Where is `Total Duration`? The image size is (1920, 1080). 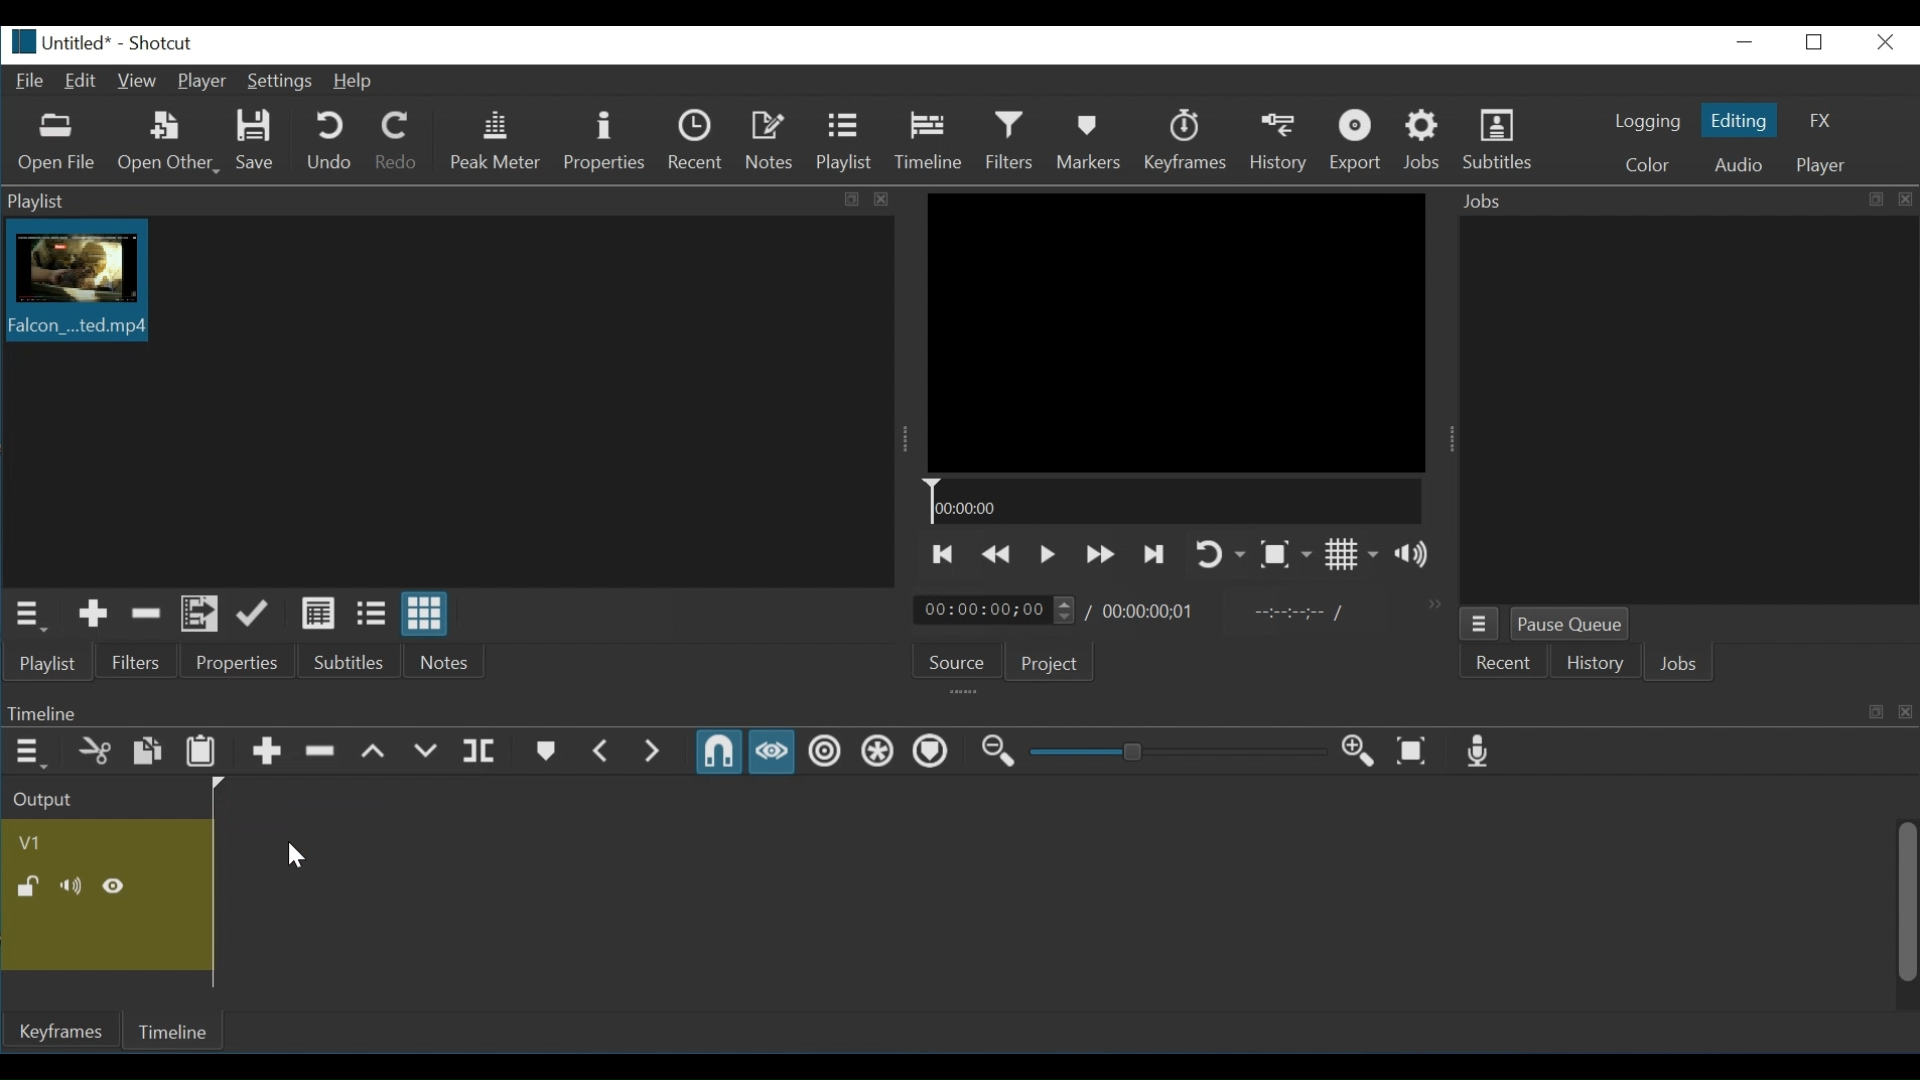 Total Duration is located at coordinates (1149, 613).